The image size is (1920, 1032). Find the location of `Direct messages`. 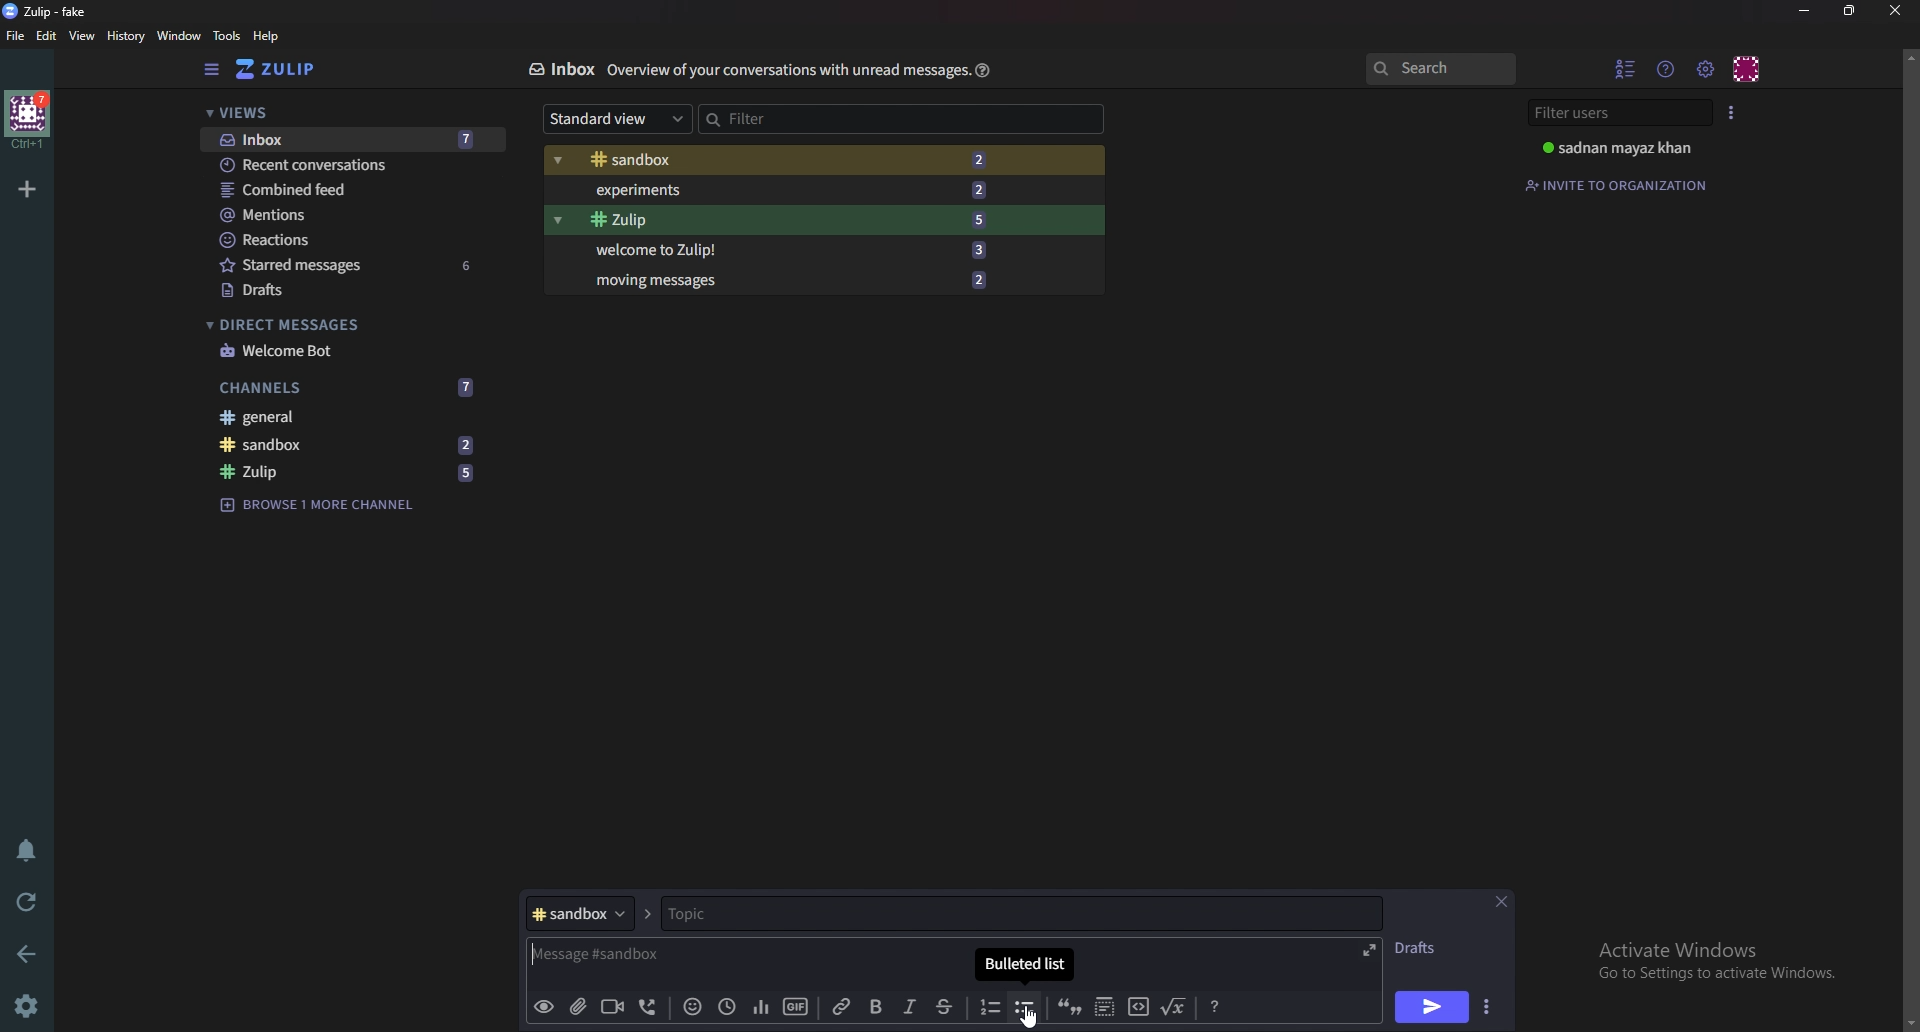

Direct messages is located at coordinates (344, 325).